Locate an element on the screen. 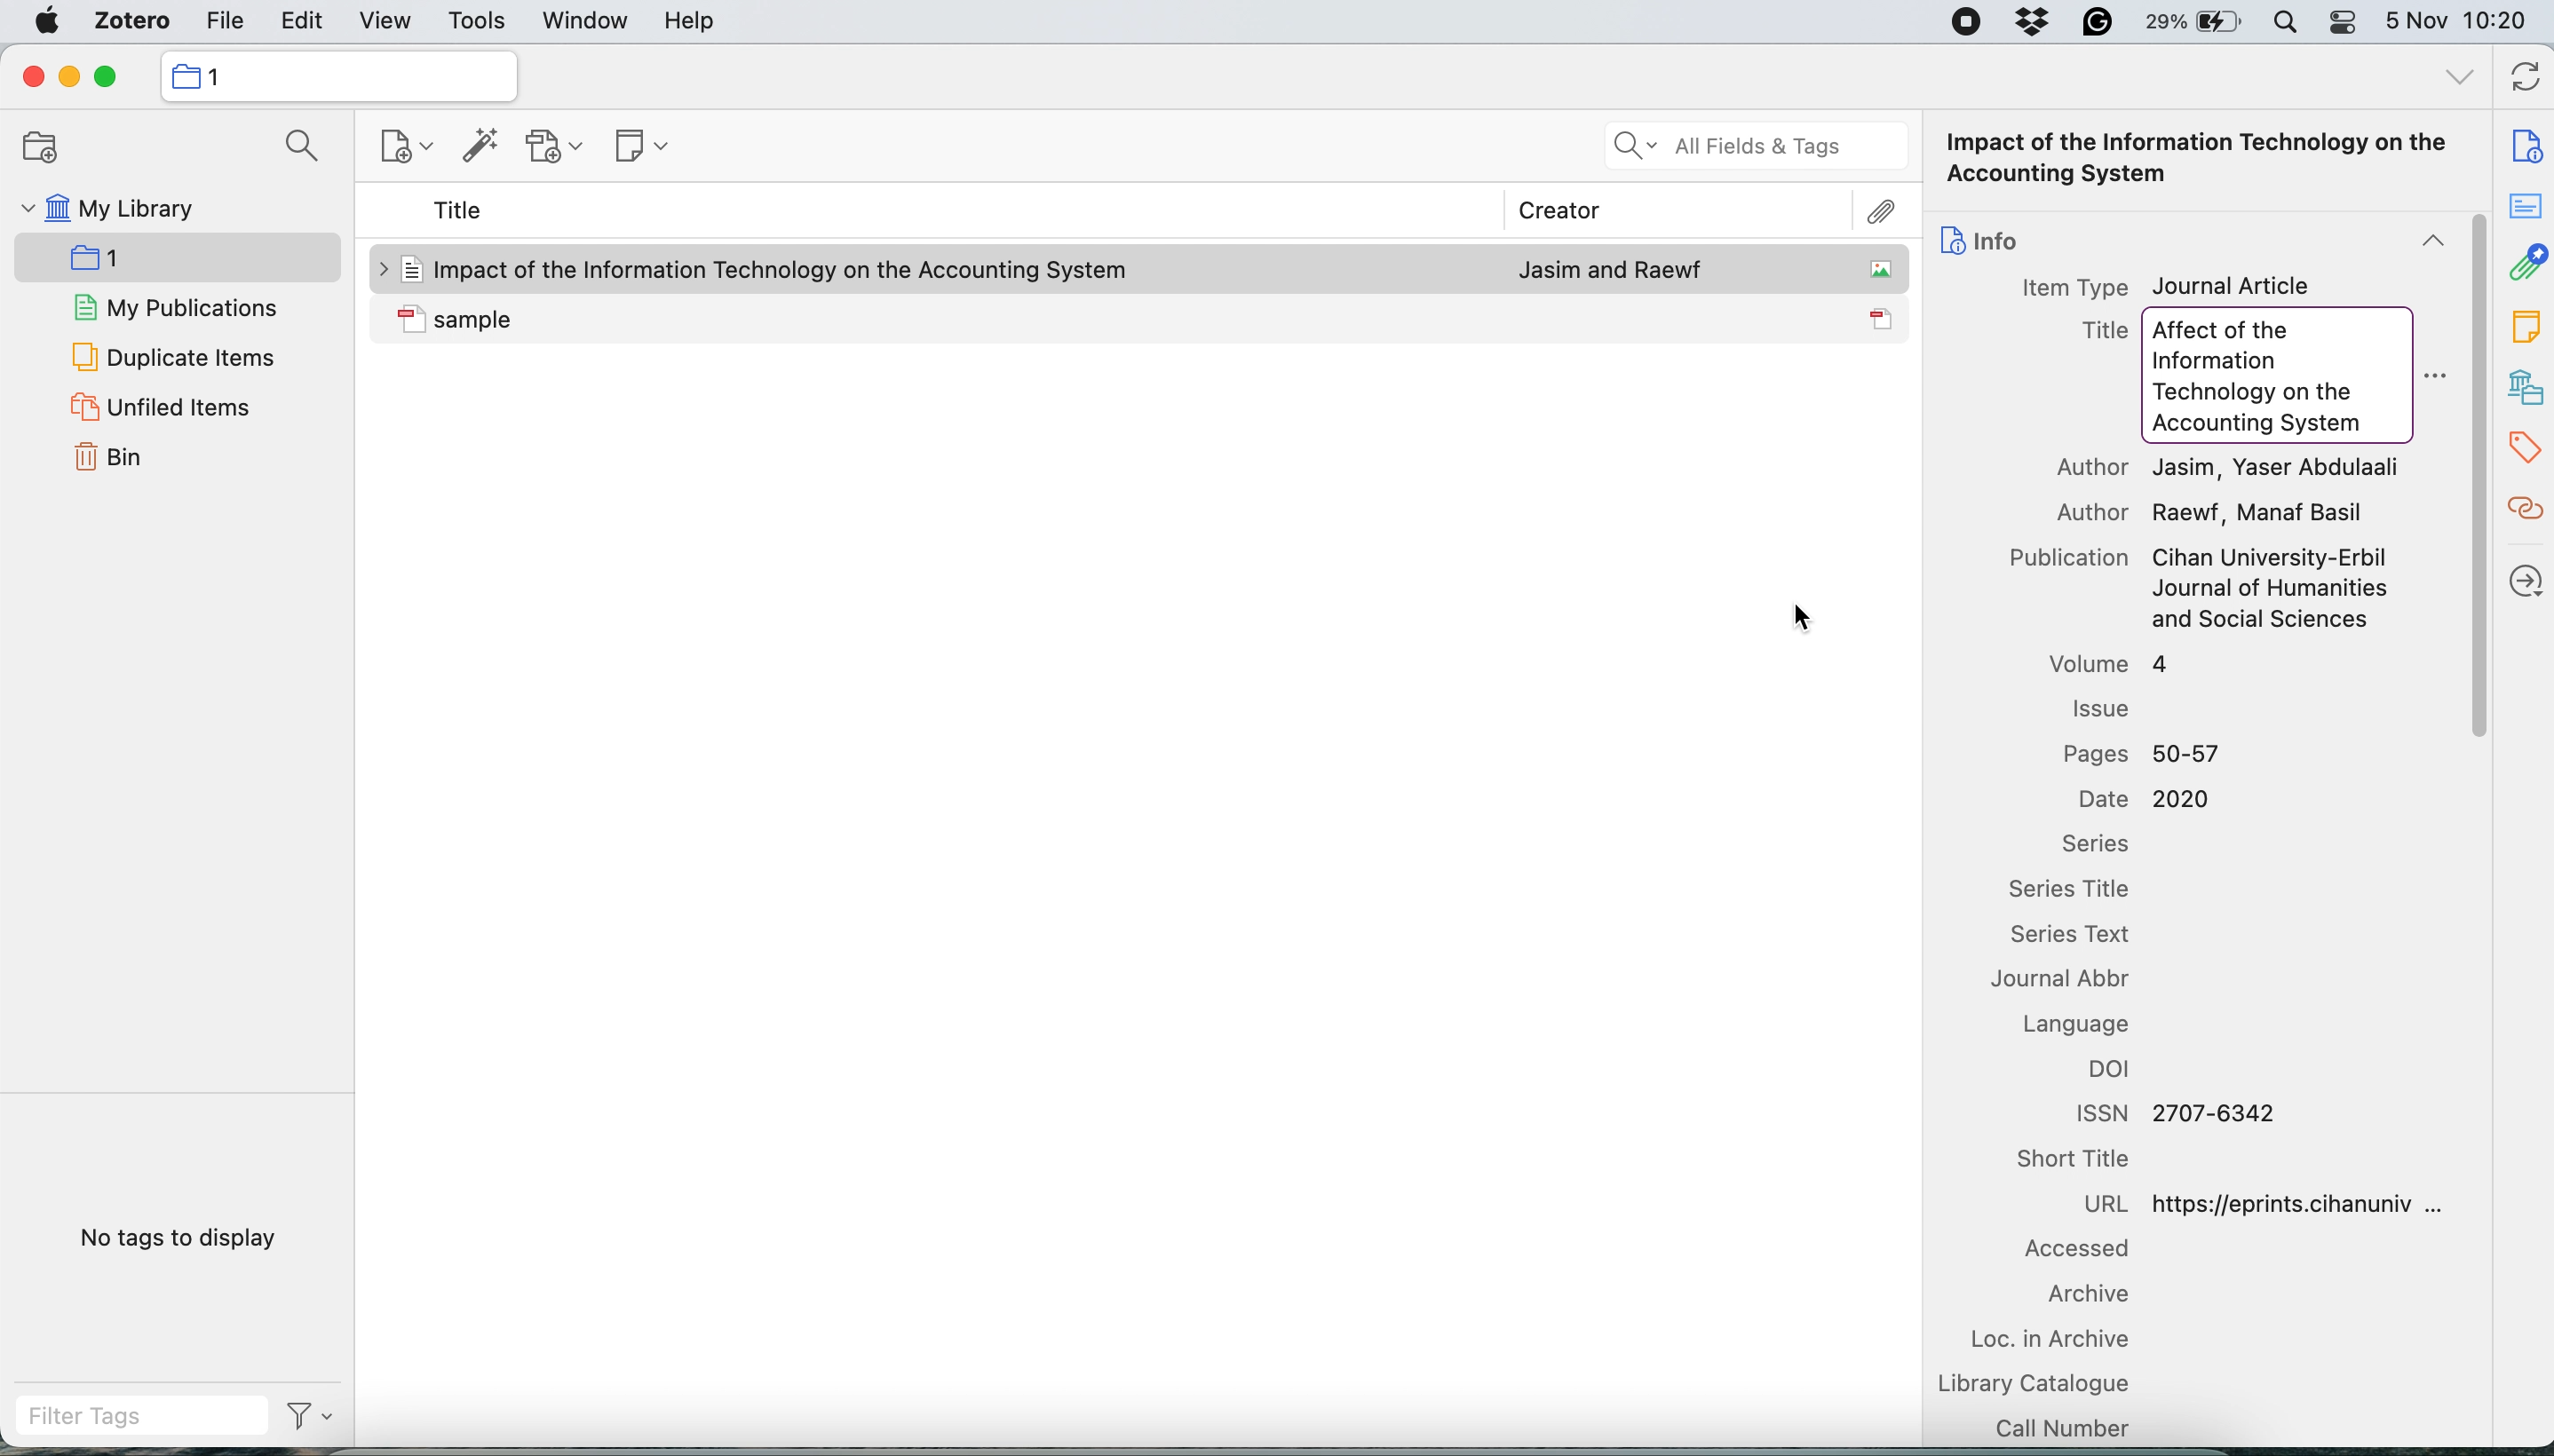  Impact of the Information Technology on the Accounting System is located at coordinates (786, 270).